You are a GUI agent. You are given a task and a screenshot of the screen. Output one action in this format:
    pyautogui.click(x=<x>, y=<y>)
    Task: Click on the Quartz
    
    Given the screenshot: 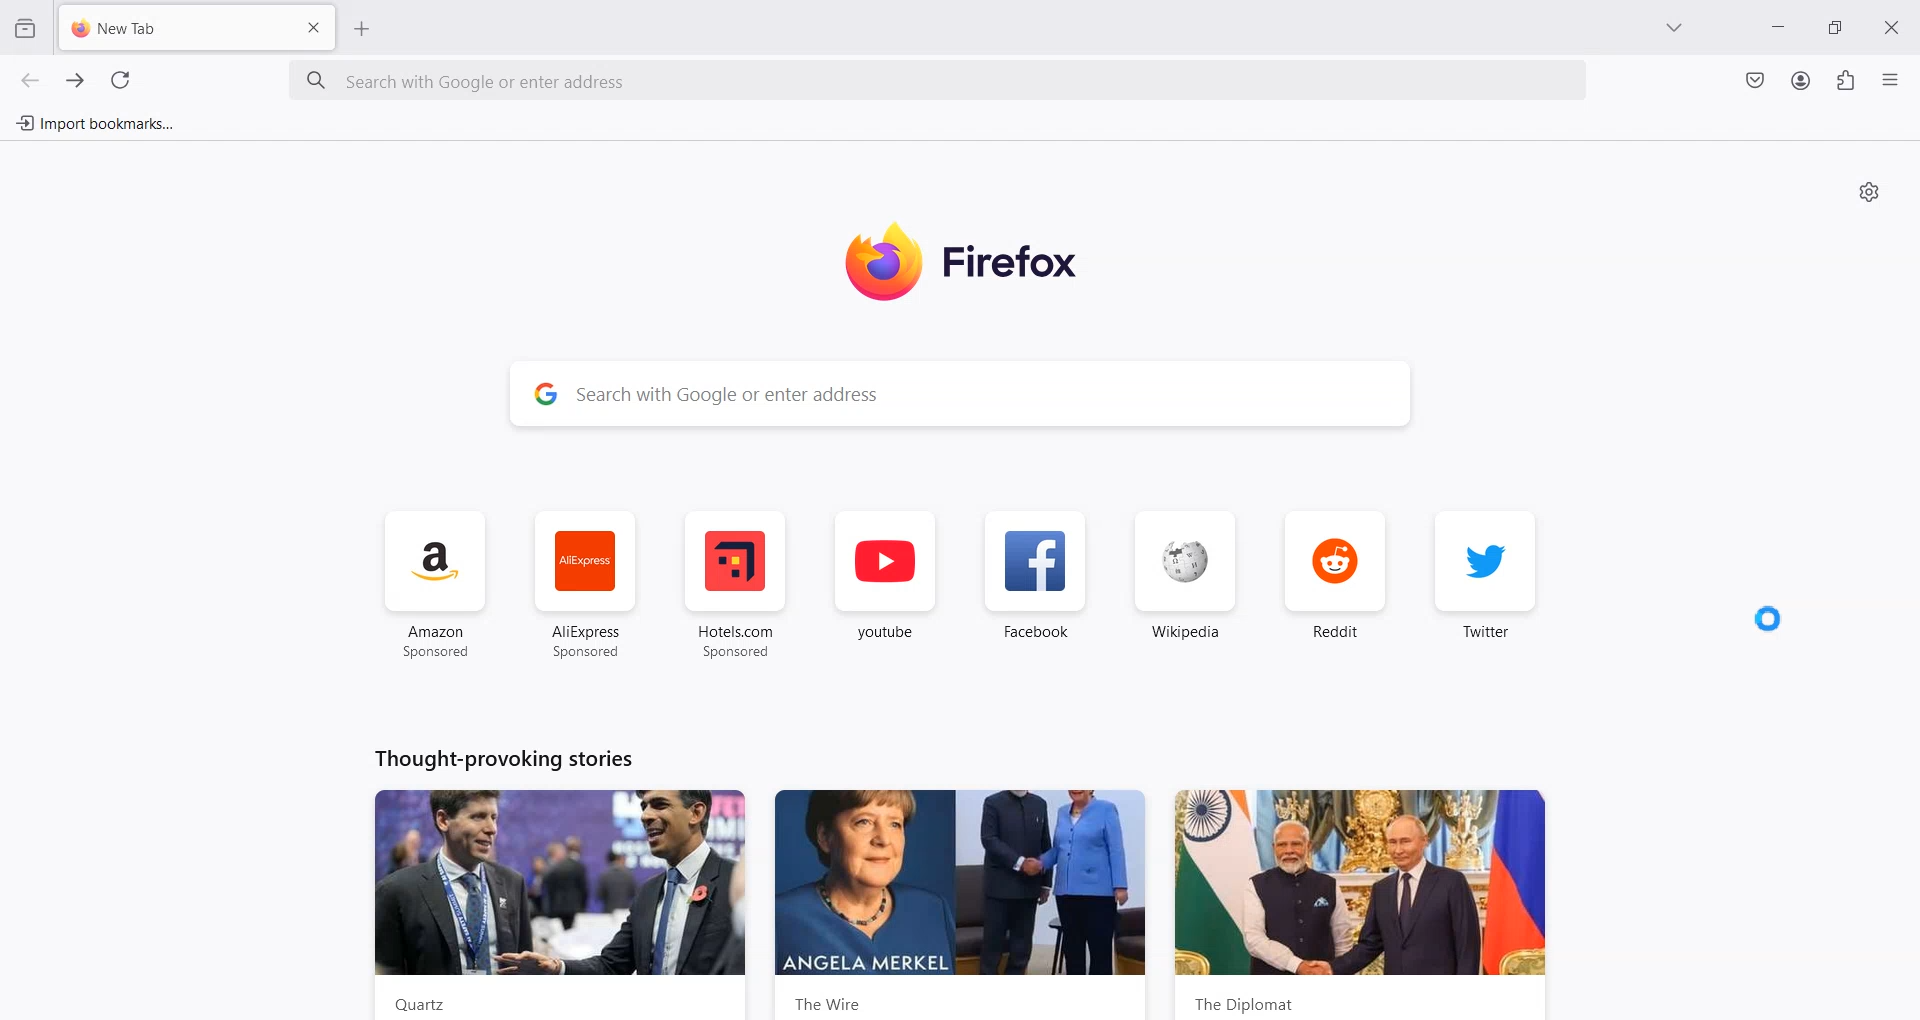 What is the action you would take?
    pyautogui.click(x=564, y=903)
    